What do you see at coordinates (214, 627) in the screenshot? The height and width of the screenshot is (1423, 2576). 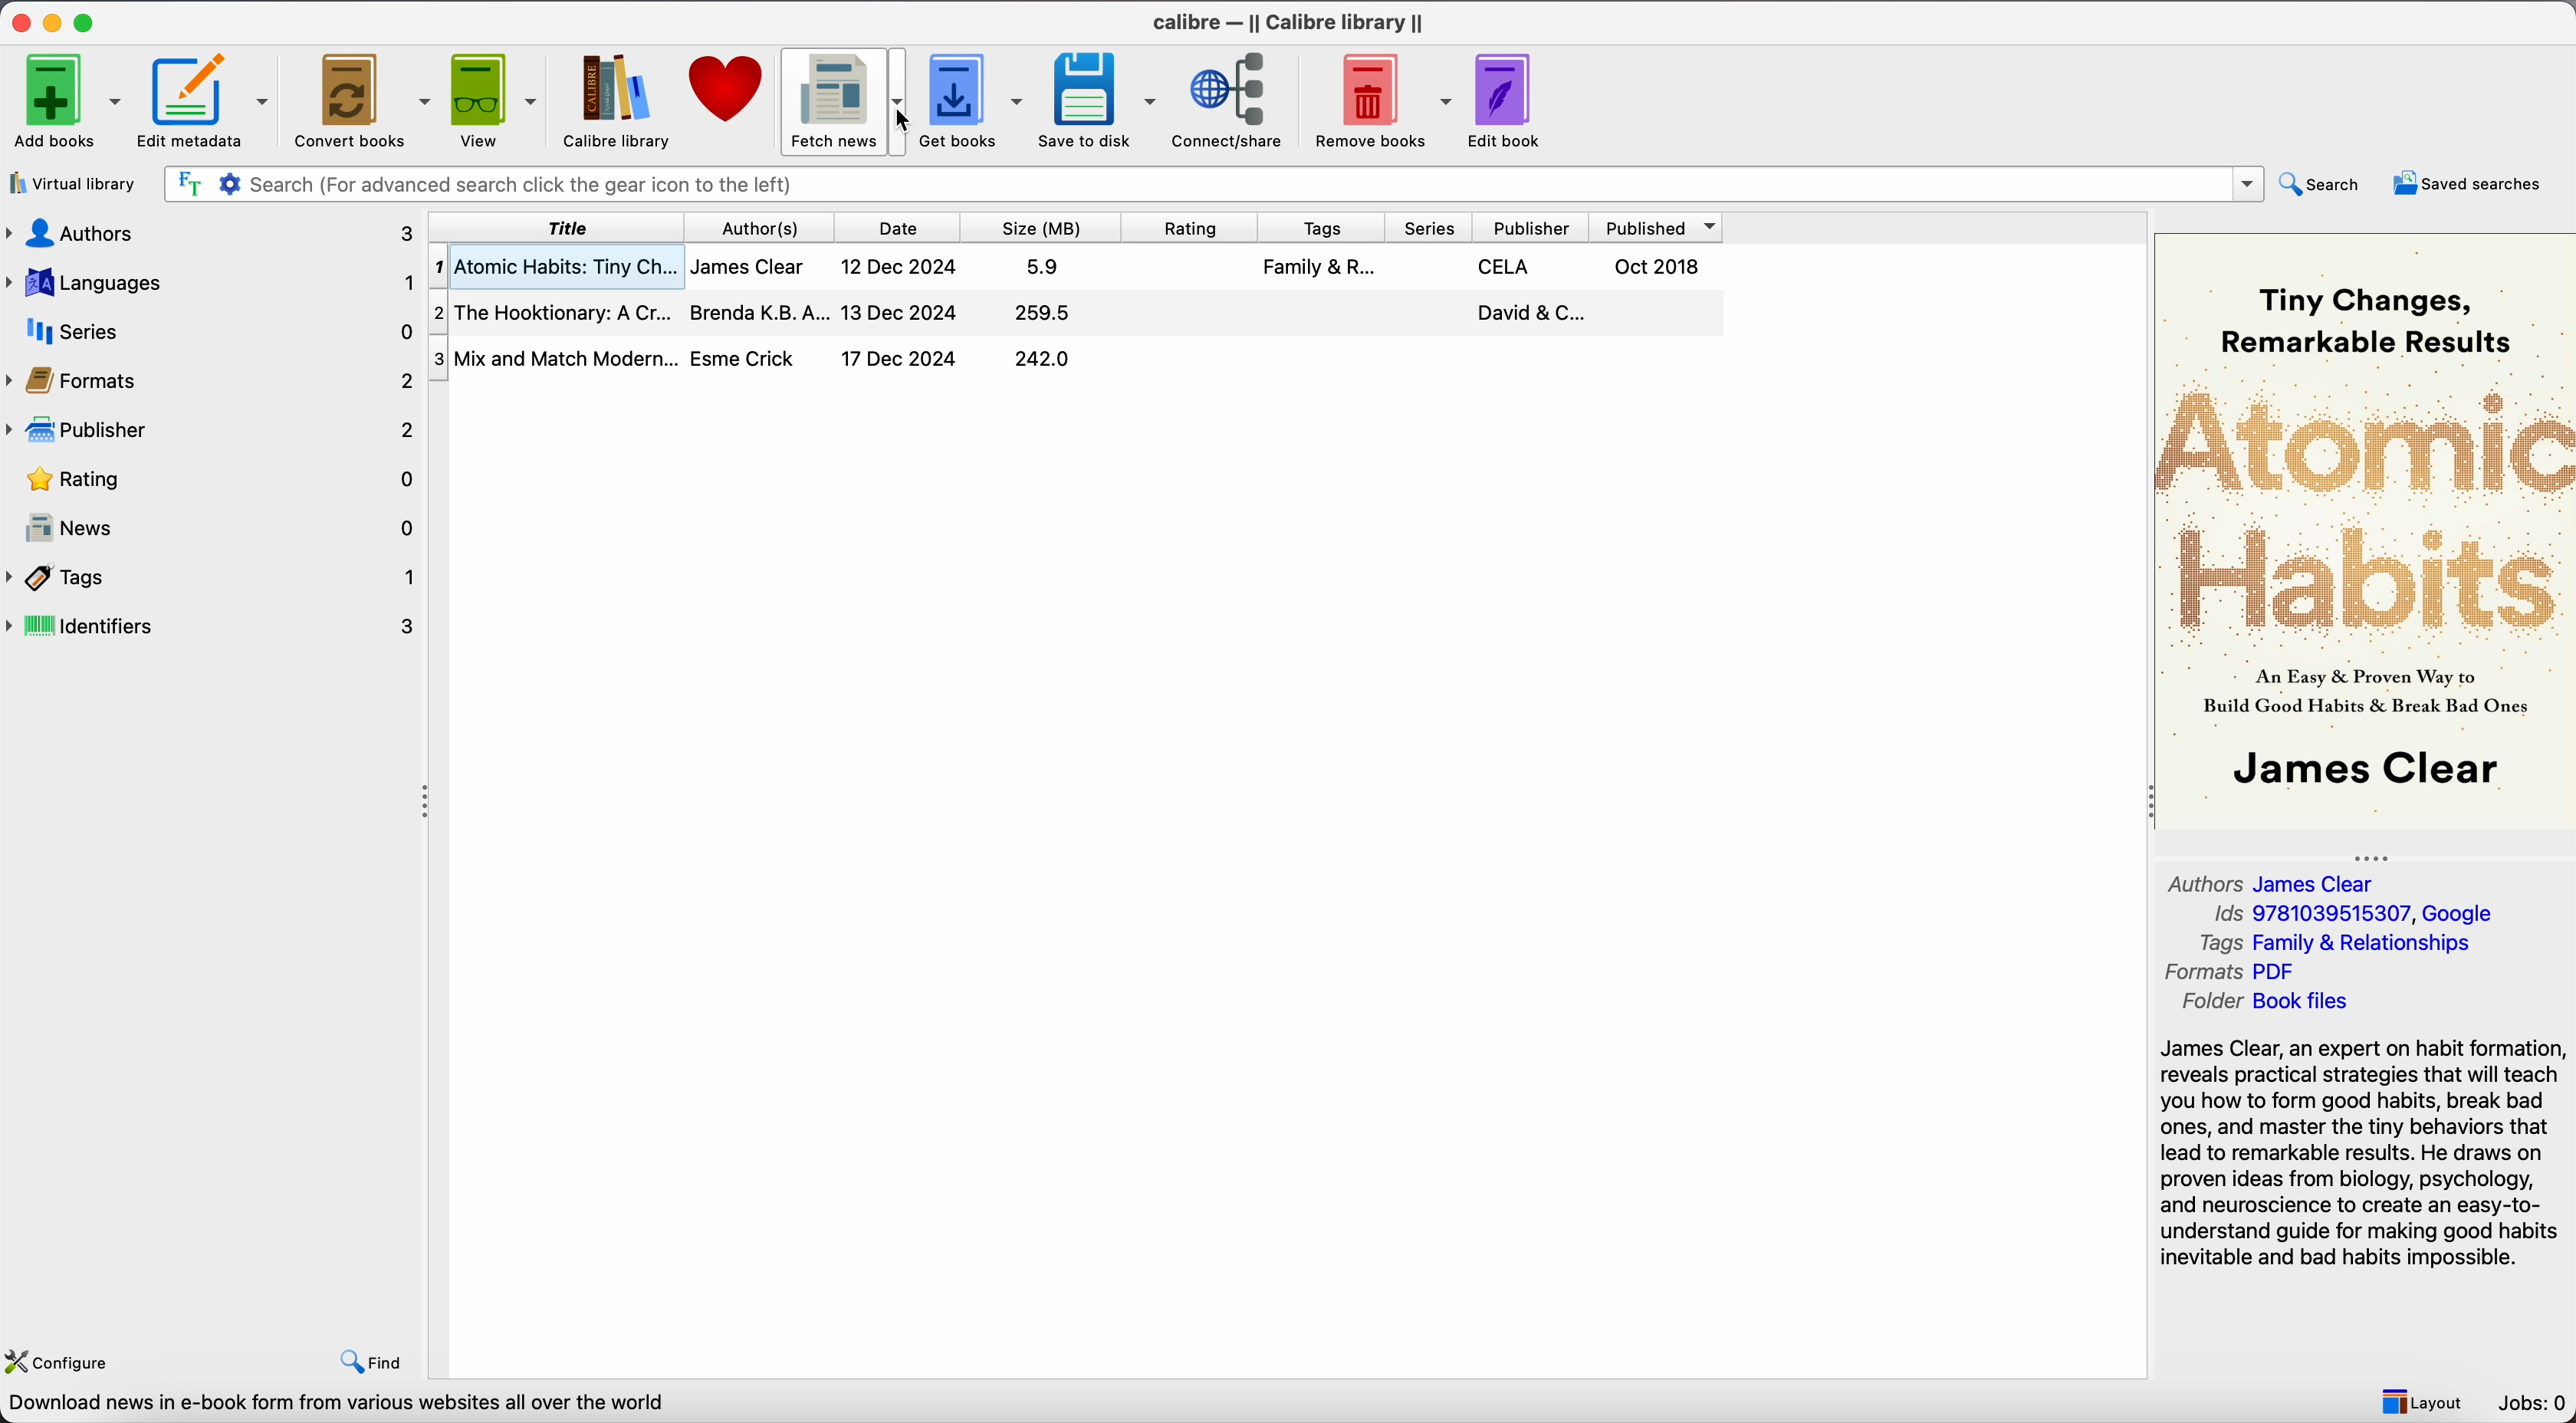 I see `identifiers` at bounding box center [214, 627].